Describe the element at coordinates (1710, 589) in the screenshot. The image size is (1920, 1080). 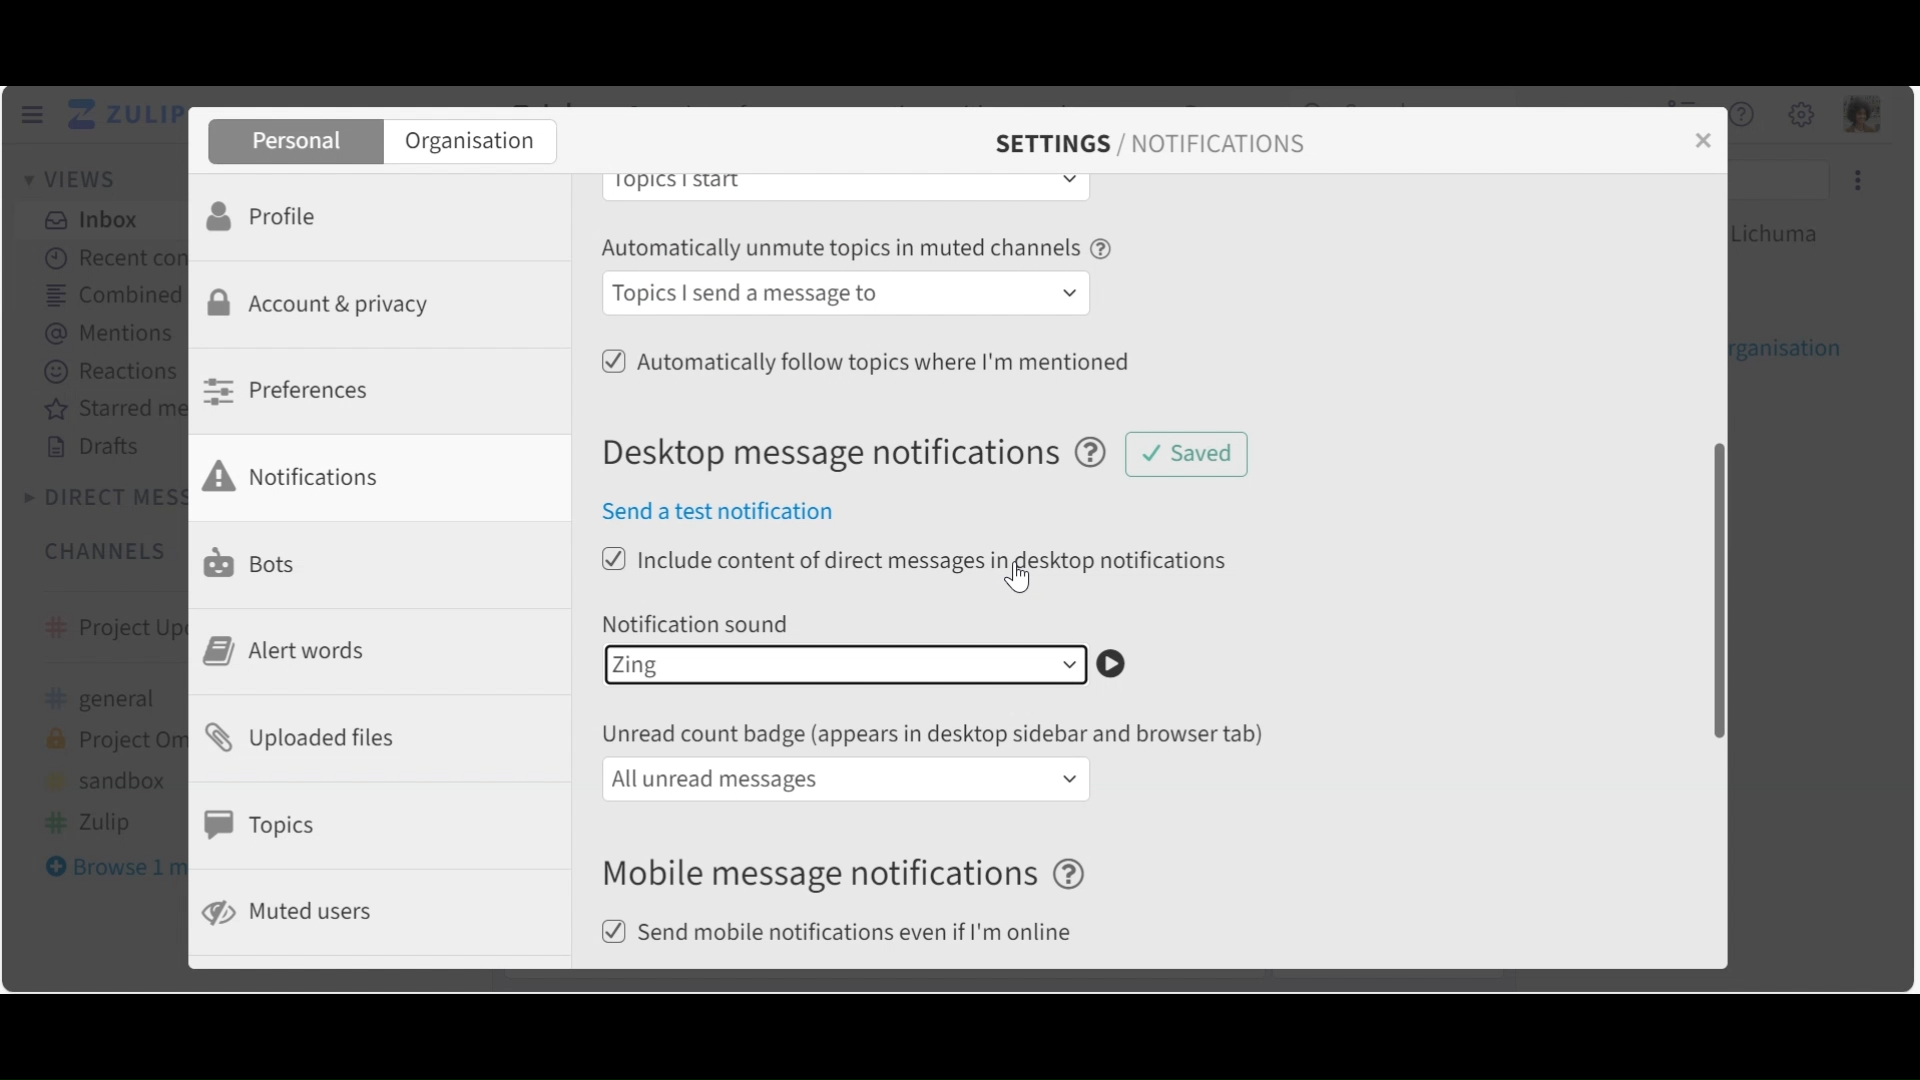
I see `vertical scroll bar` at that location.